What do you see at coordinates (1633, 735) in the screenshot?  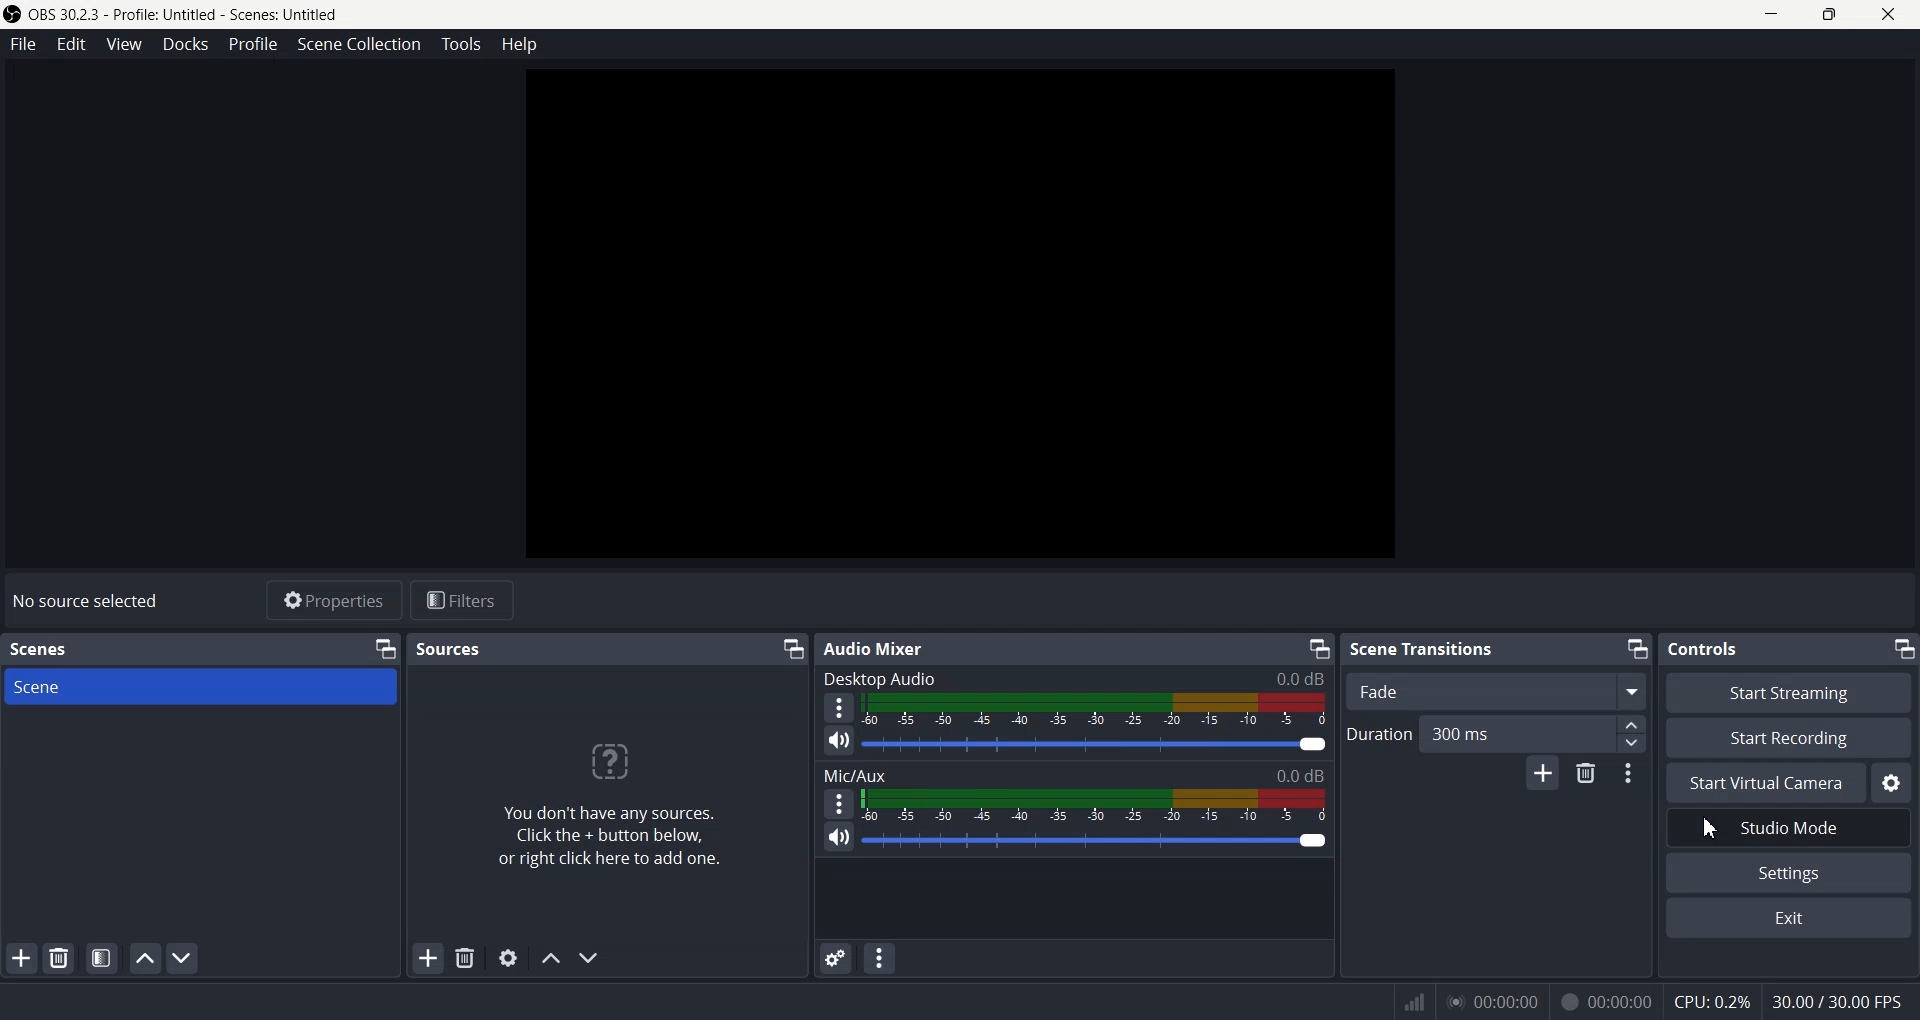 I see `Adjuster` at bounding box center [1633, 735].